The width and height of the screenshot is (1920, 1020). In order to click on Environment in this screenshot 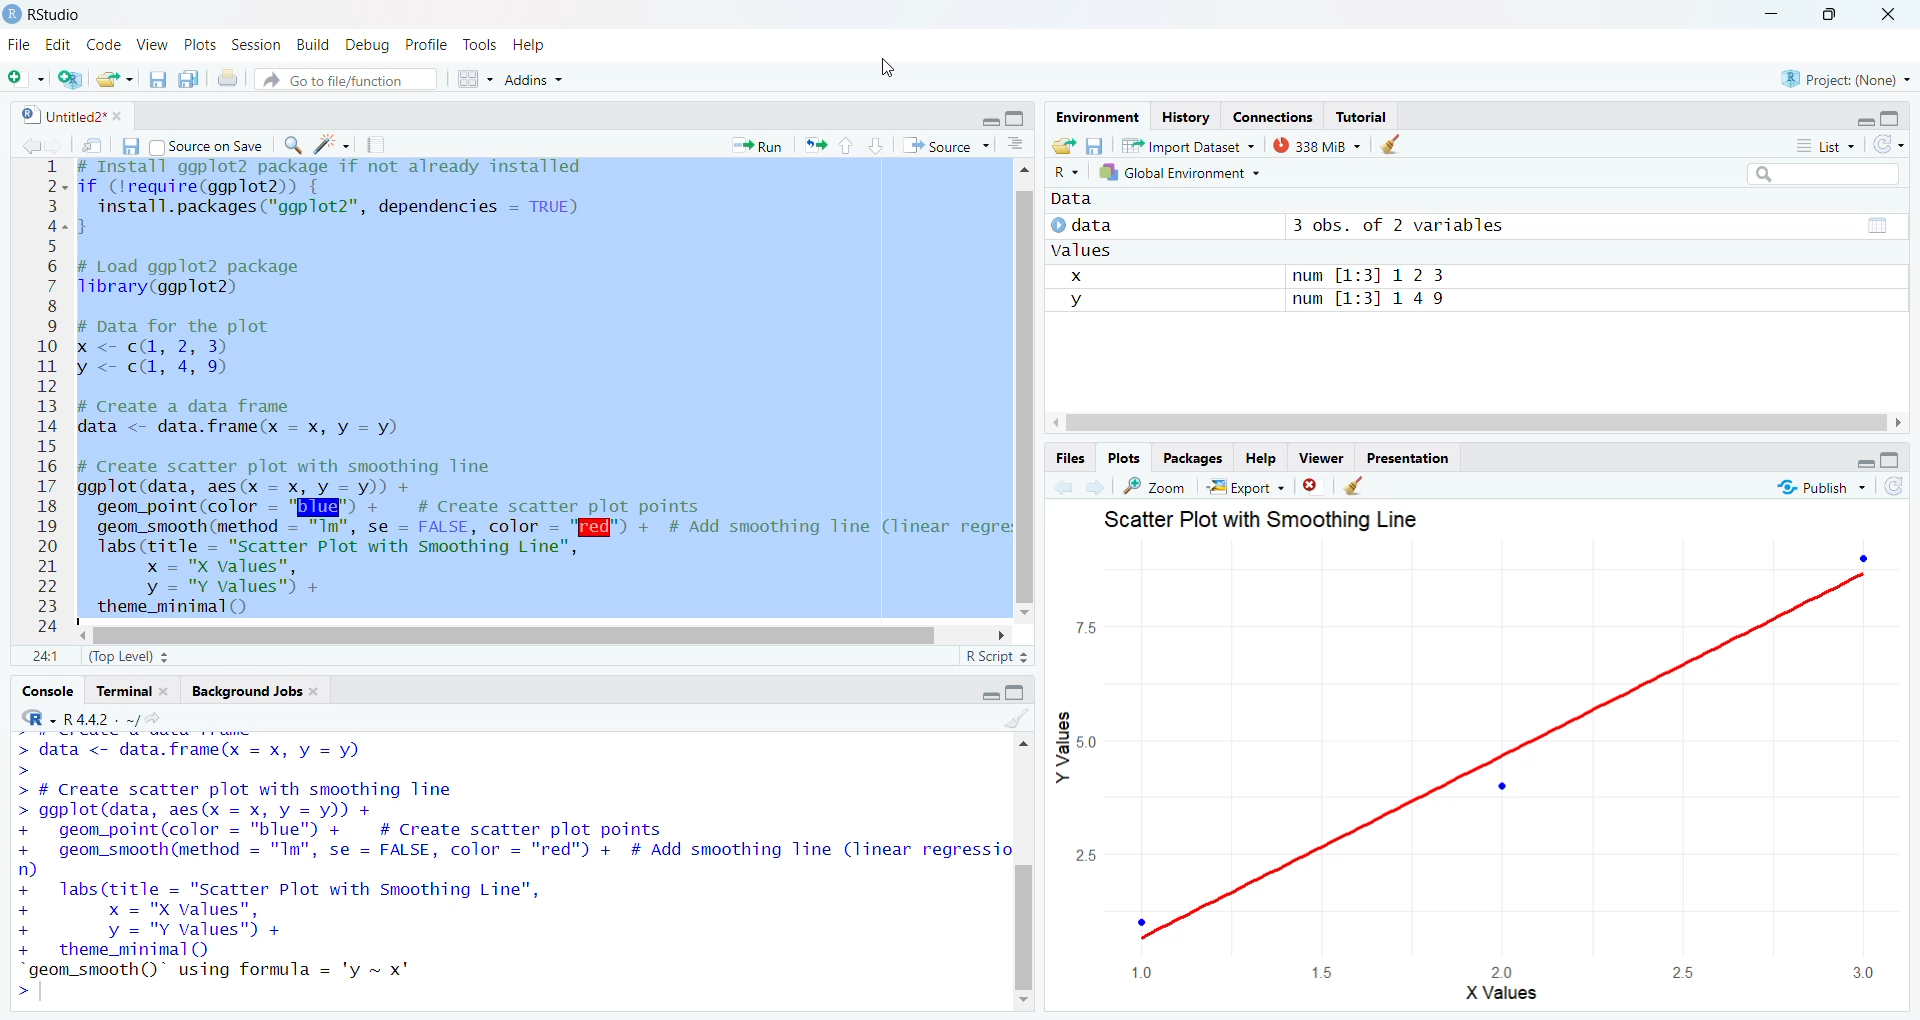, I will do `click(1093, 117)`.